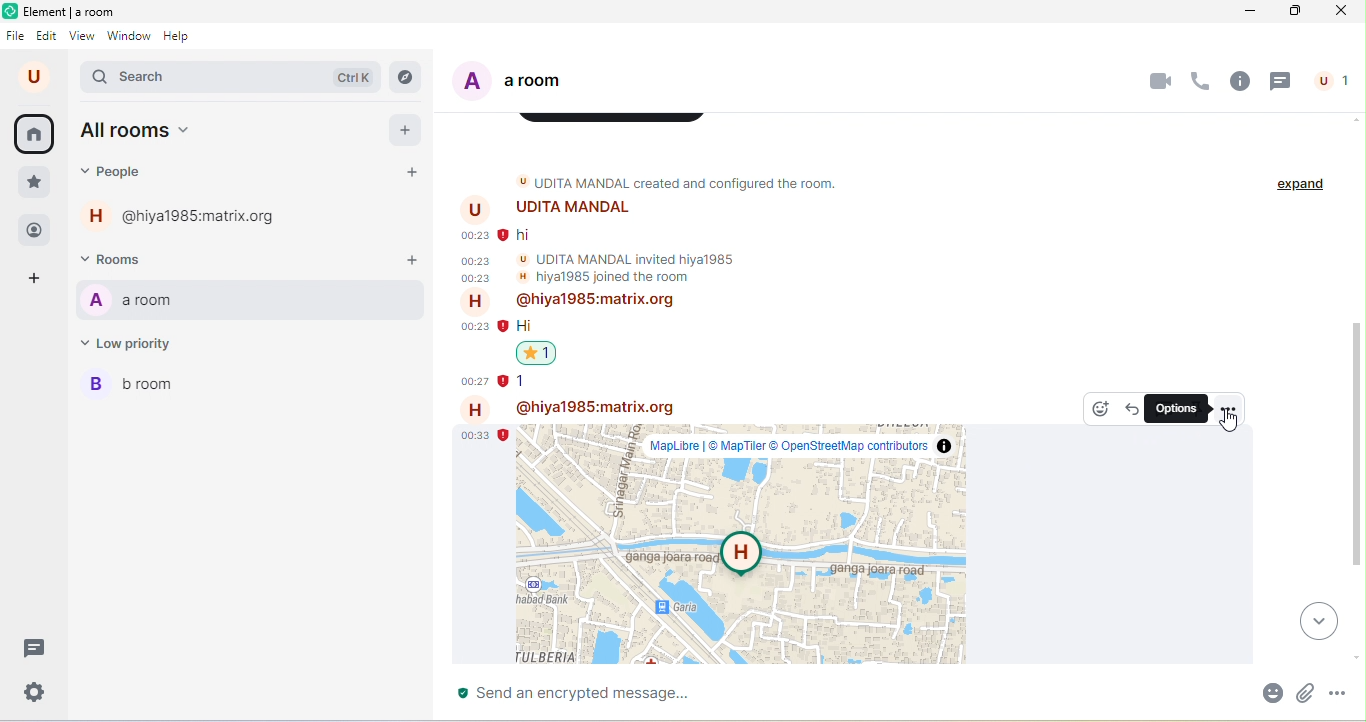 The height and width of the screenshot is (722, 1366). I want to click on reply, so click(1130, 407).